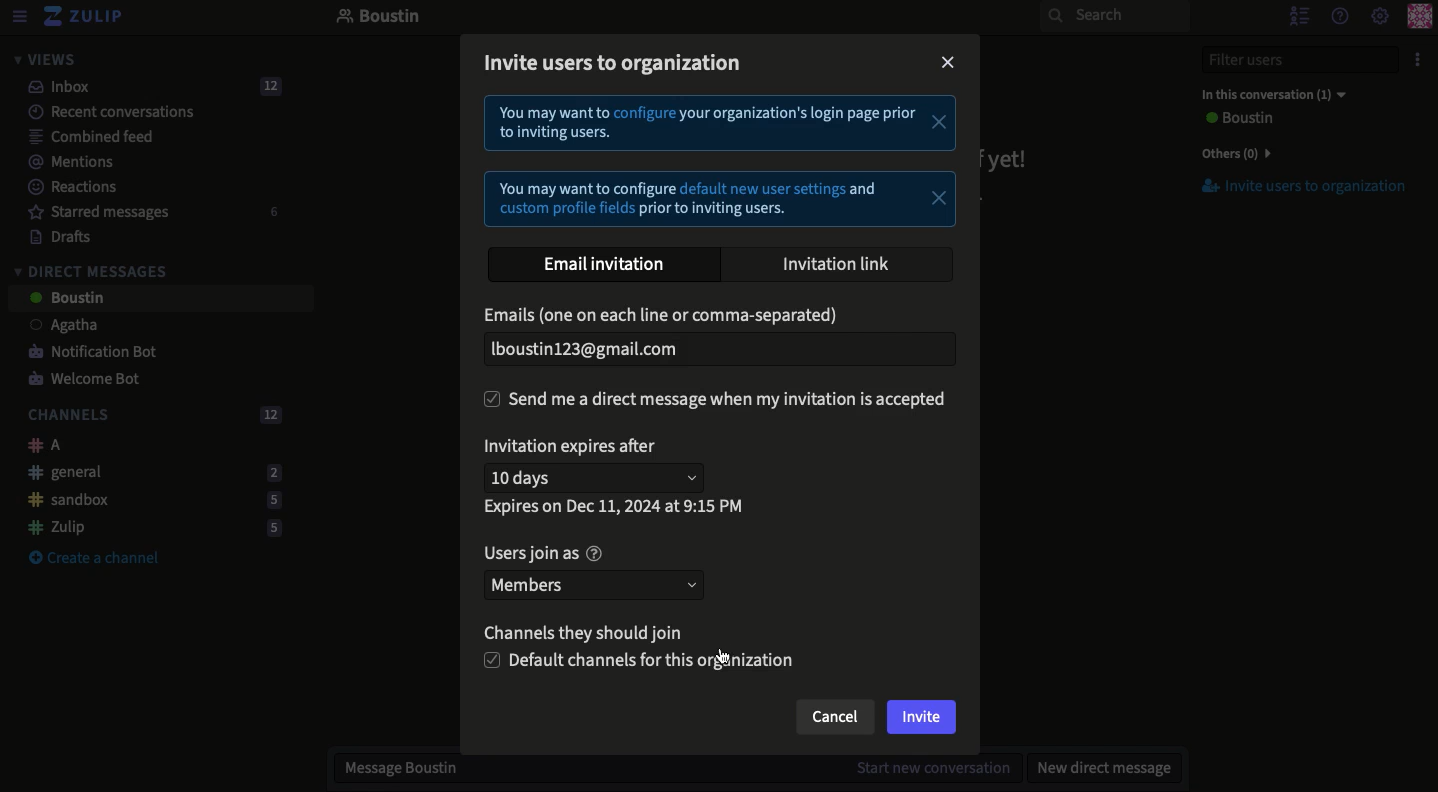 The image size is (1438, 792). Describe the element at coordinates (65, 299) in the screenshot. I see `User 2` at that location.